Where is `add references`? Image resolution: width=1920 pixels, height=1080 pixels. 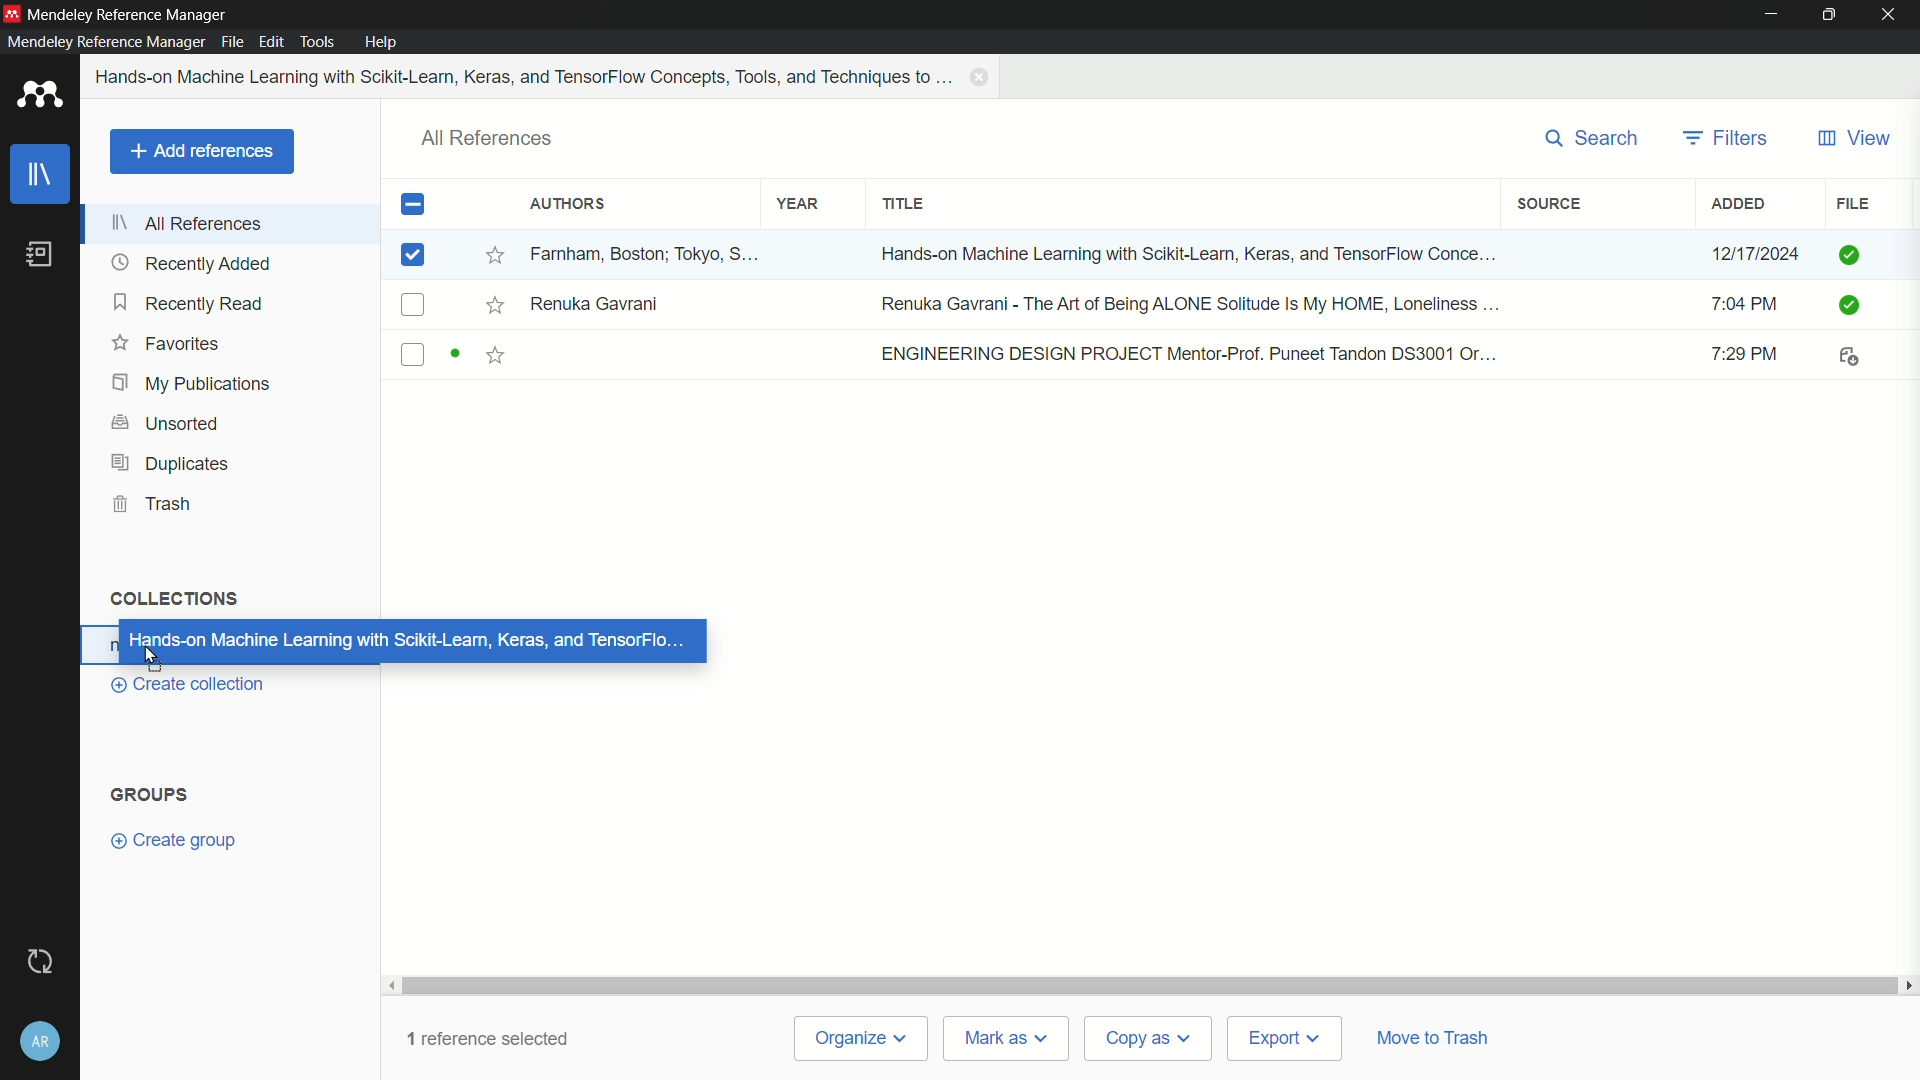 add references is located at coordinates (201, 152).